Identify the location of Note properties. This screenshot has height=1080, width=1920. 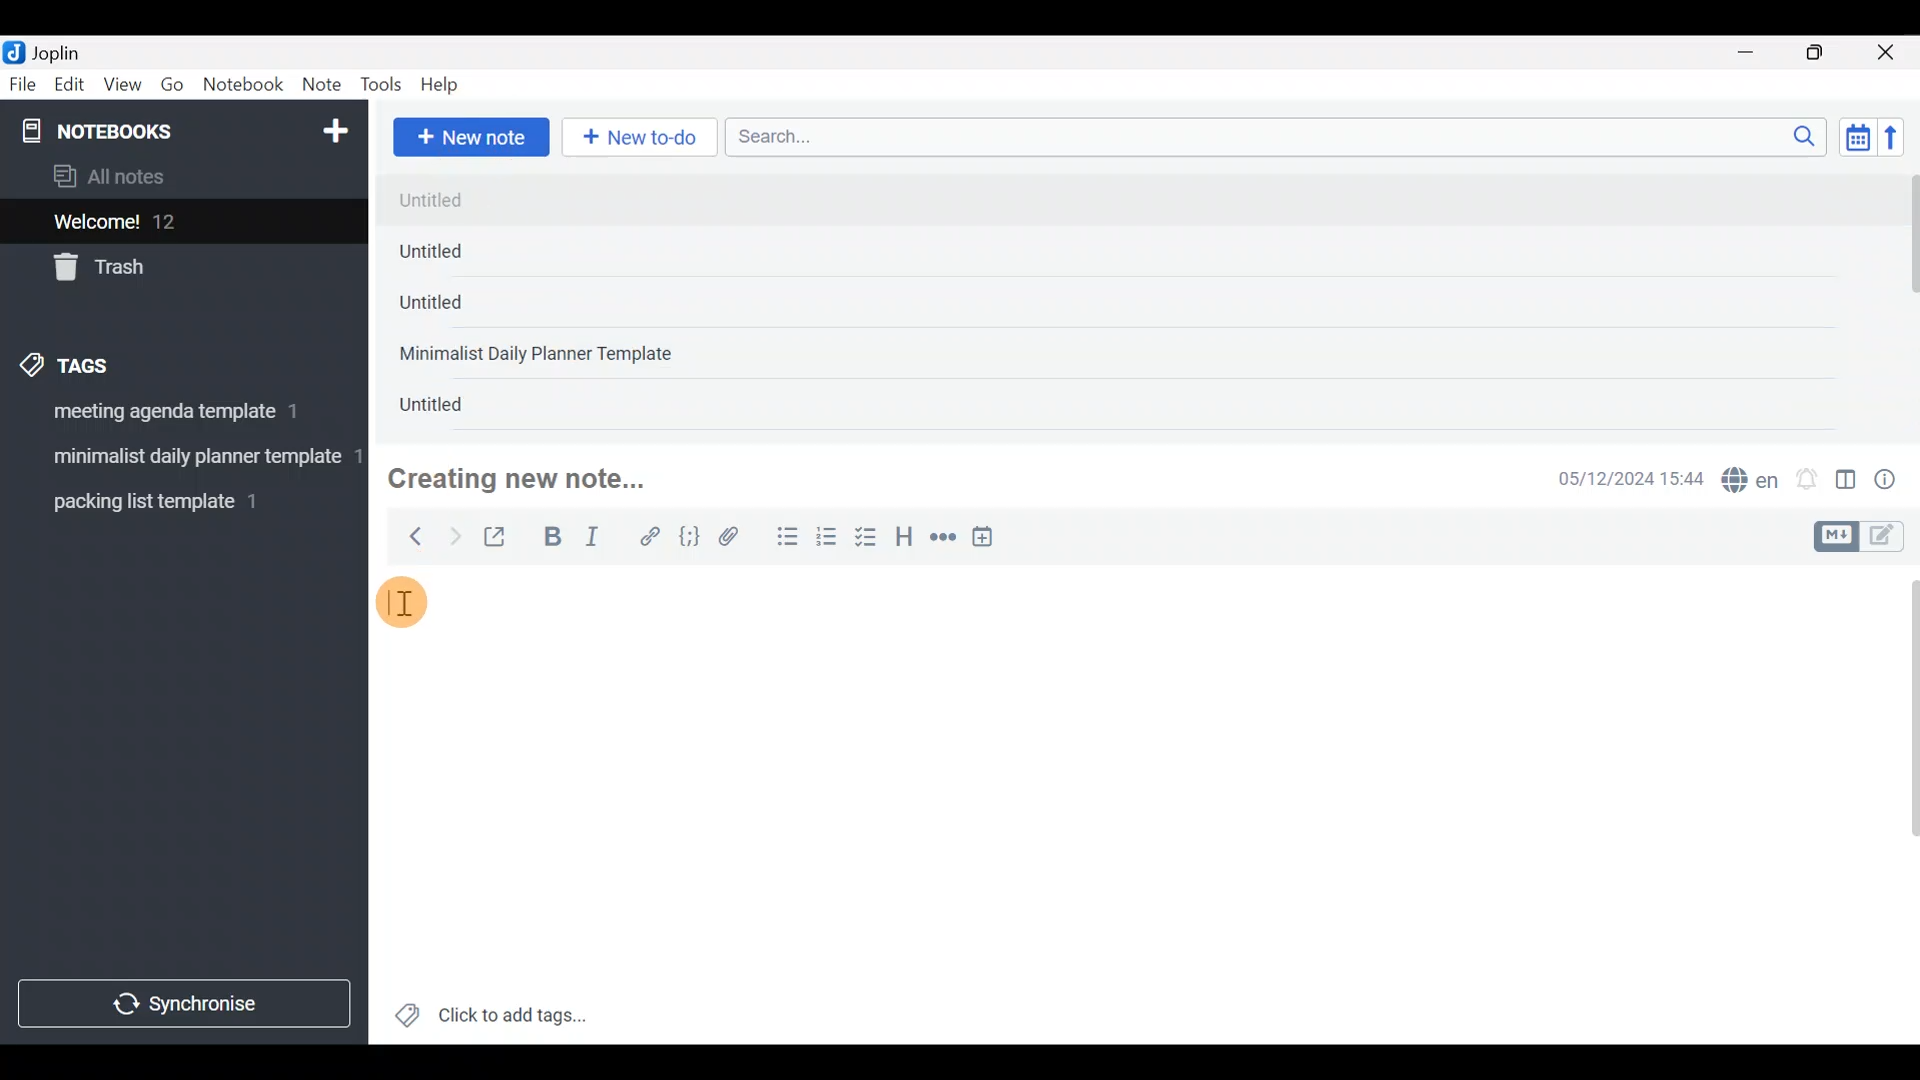
(1894, 481).